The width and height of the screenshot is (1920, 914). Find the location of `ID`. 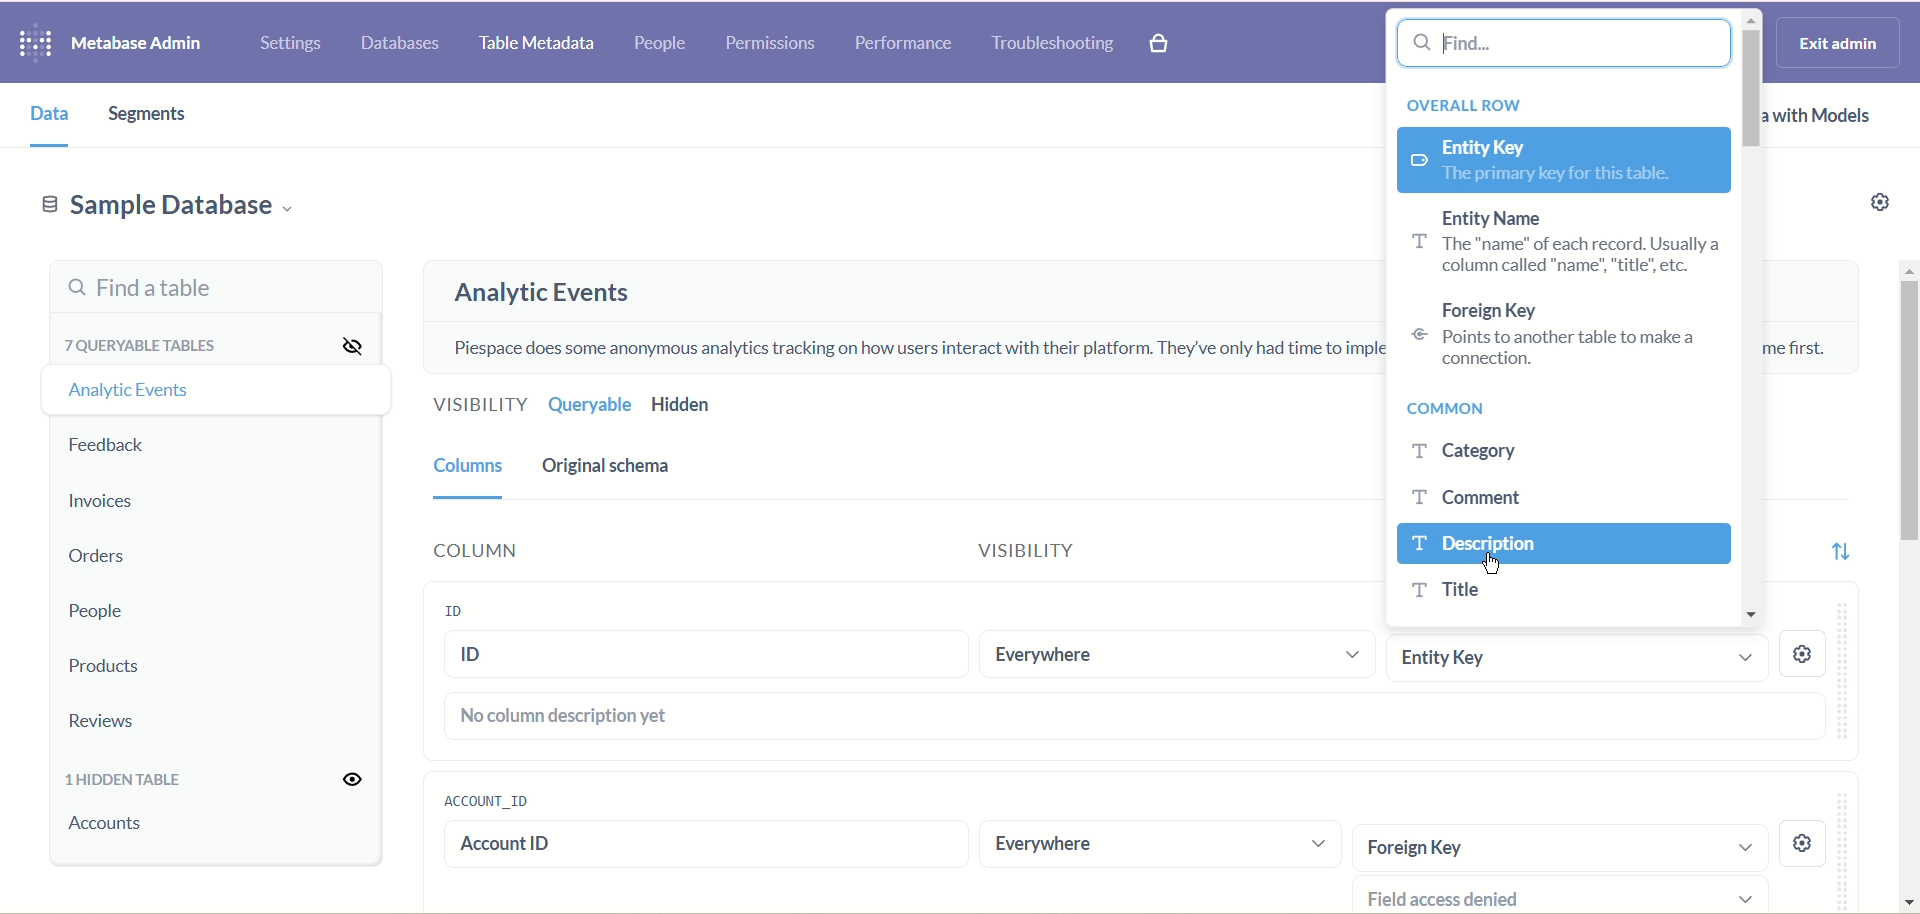

ID is located at coordinates (449, 614).